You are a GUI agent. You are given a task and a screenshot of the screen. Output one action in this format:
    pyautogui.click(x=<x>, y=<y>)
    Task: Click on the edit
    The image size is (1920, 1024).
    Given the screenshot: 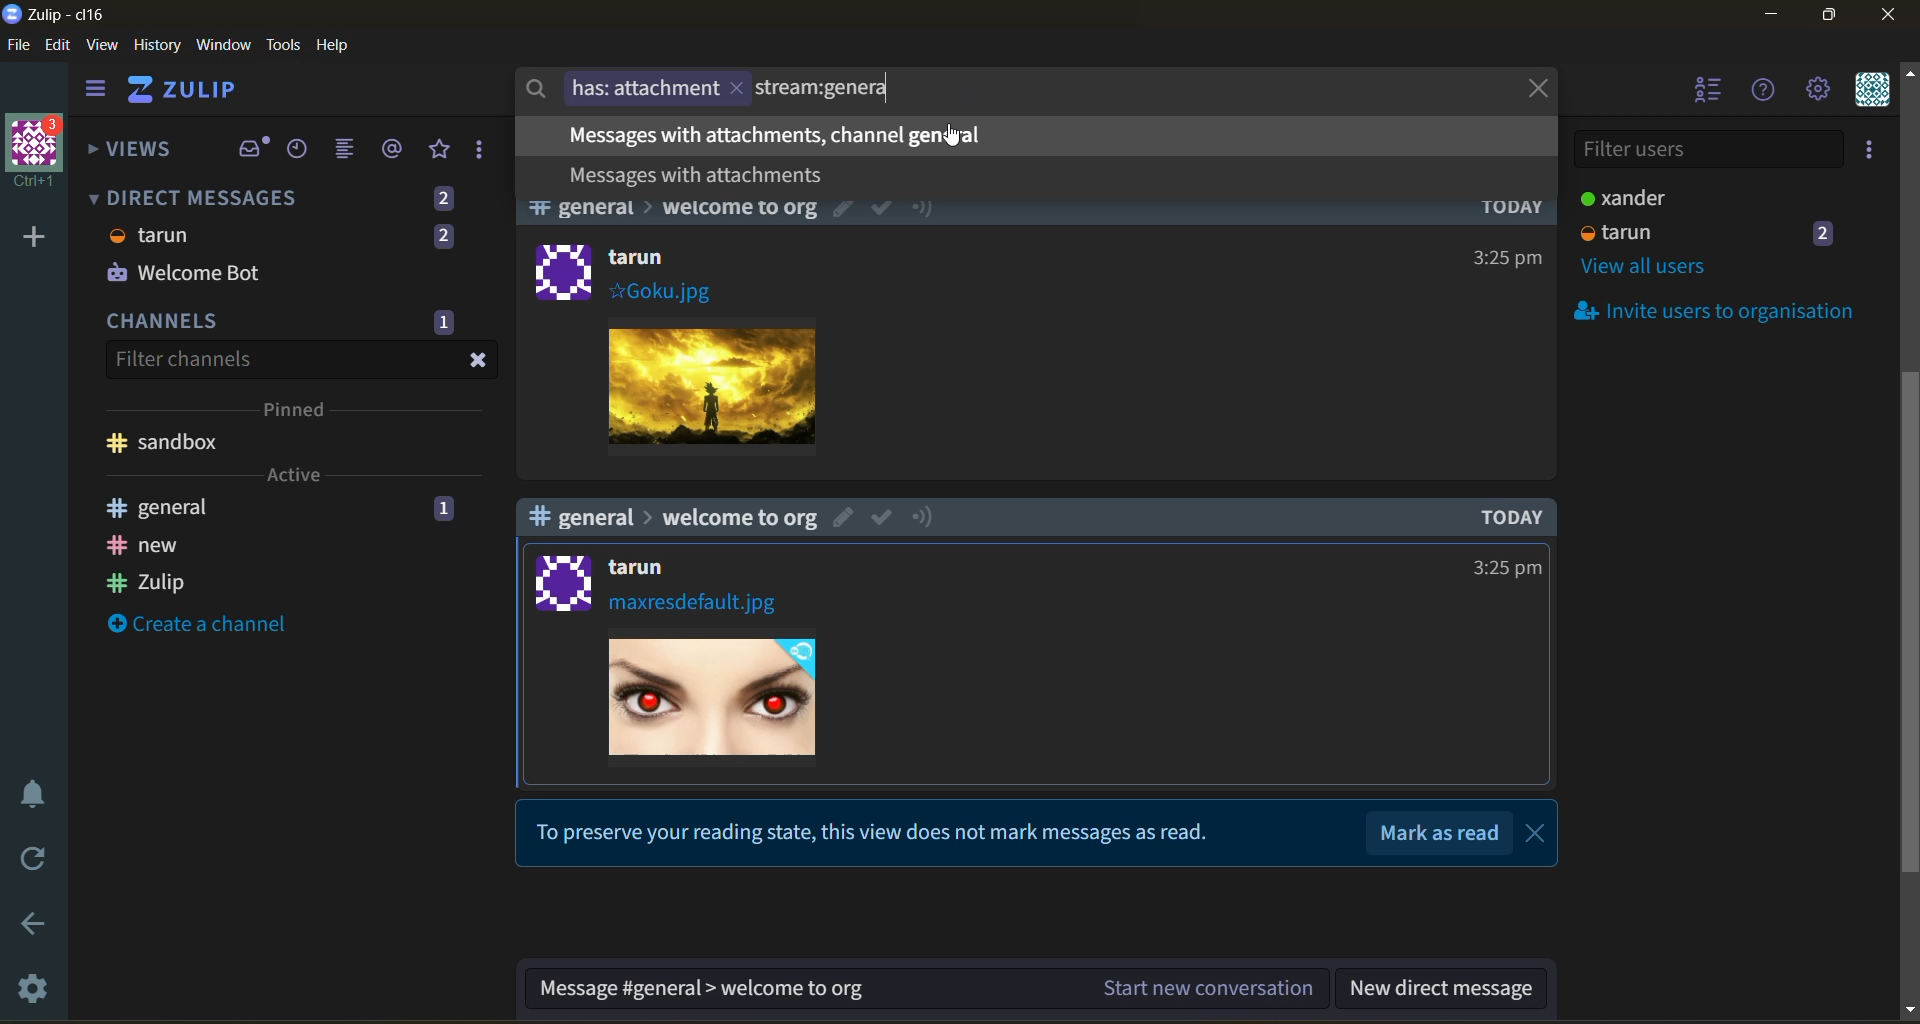 What is the action you would take?
    pyautogui.click(x=844, y=516)
    